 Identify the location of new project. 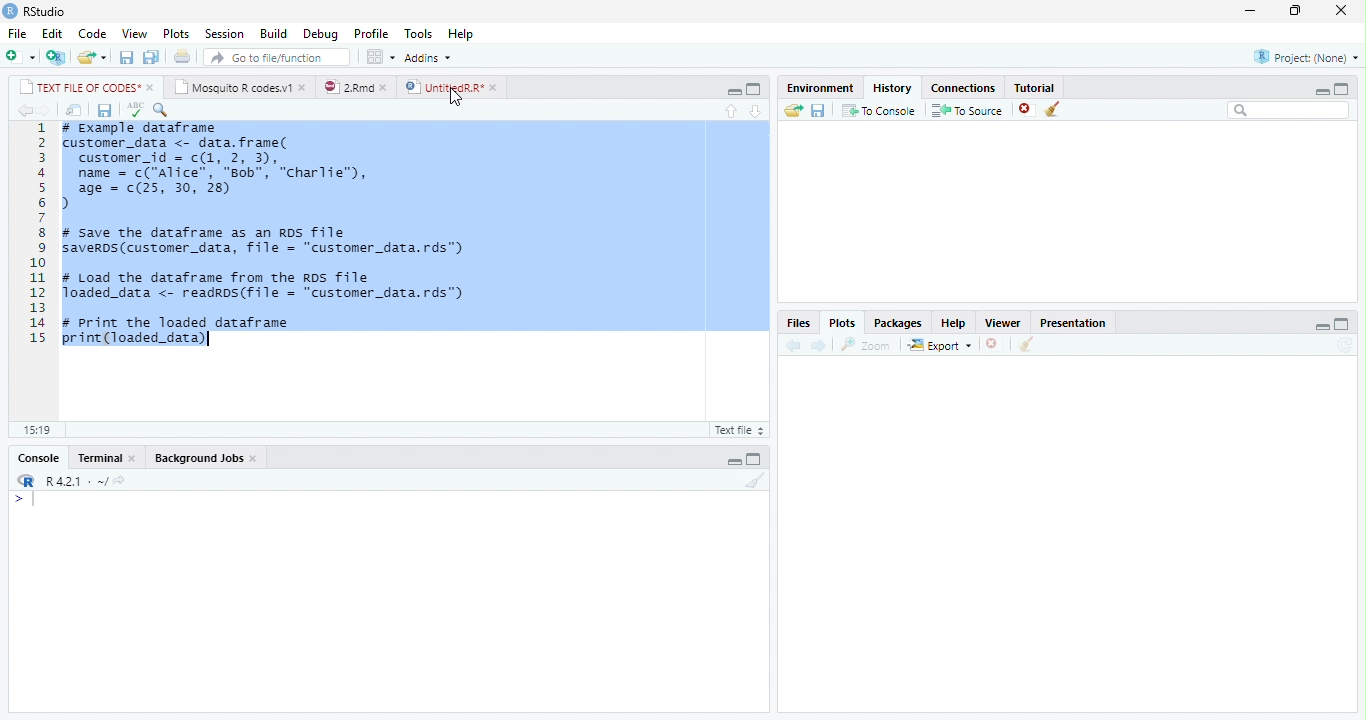
(57, 57).